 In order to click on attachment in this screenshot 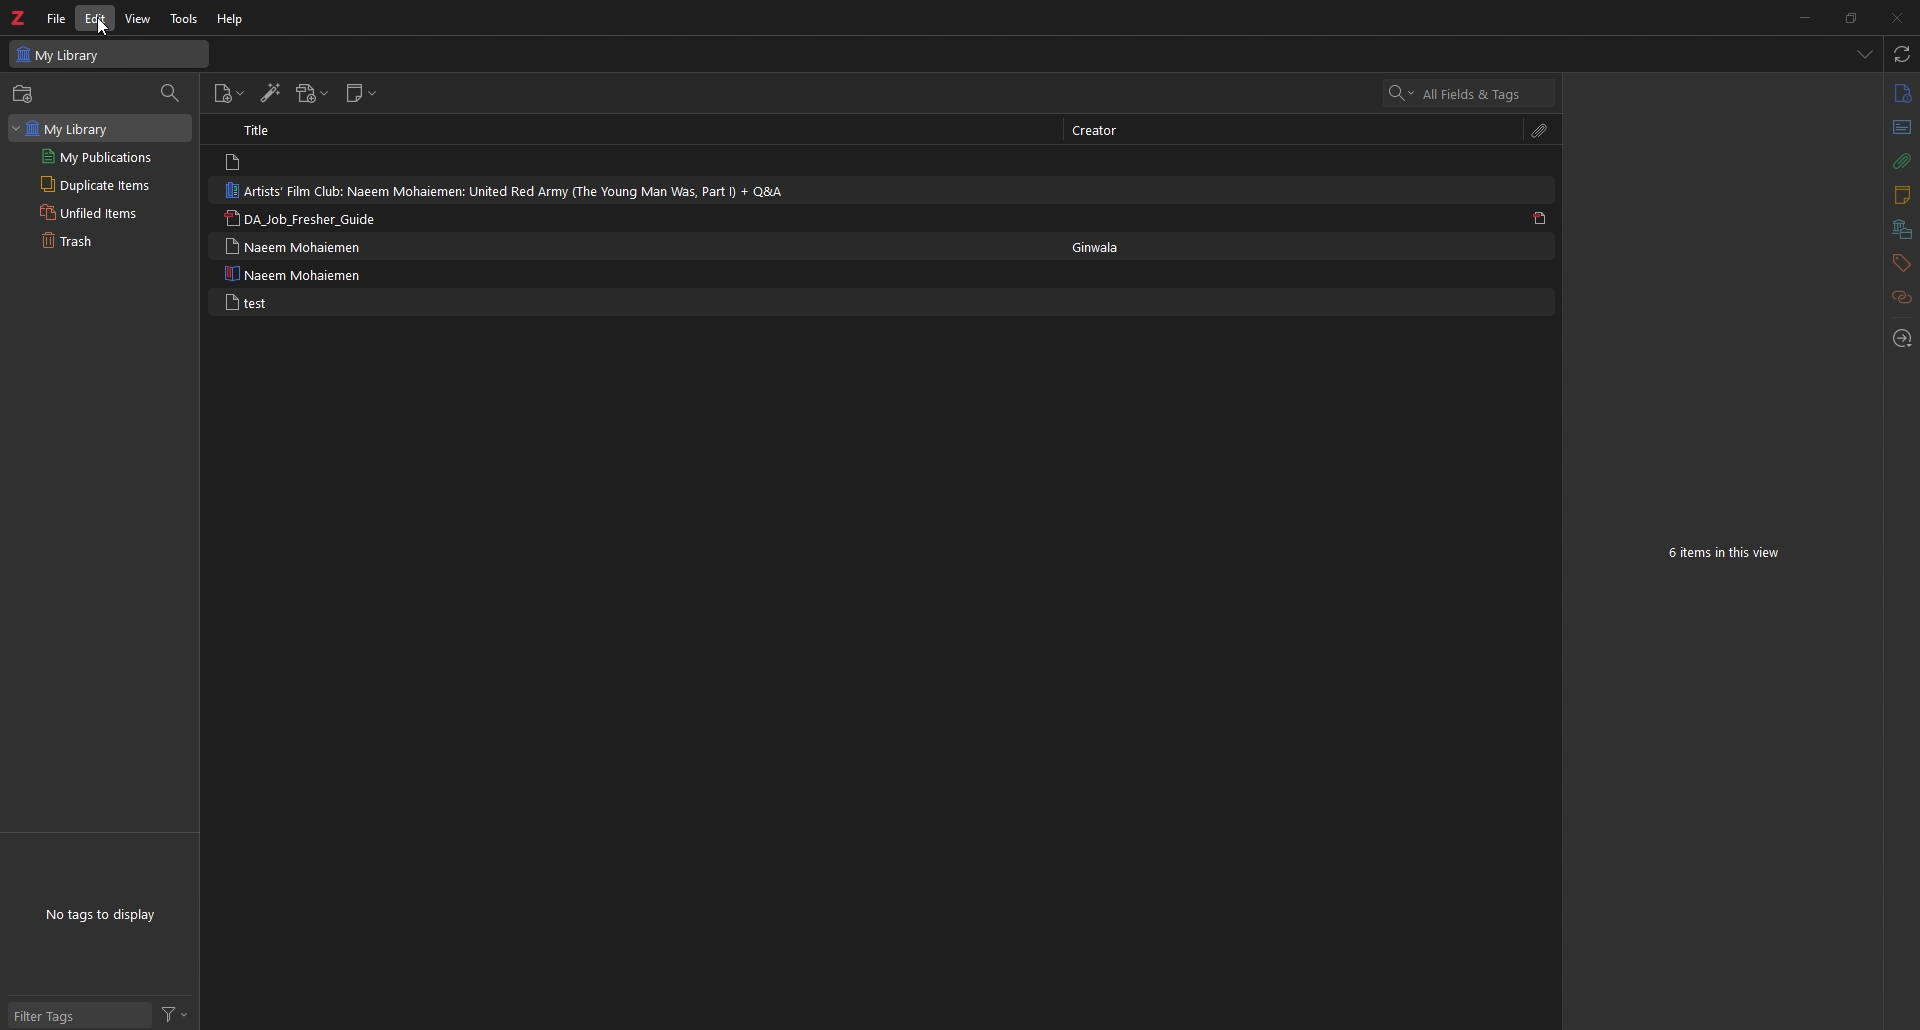, I will do `click(1540, 132)`.